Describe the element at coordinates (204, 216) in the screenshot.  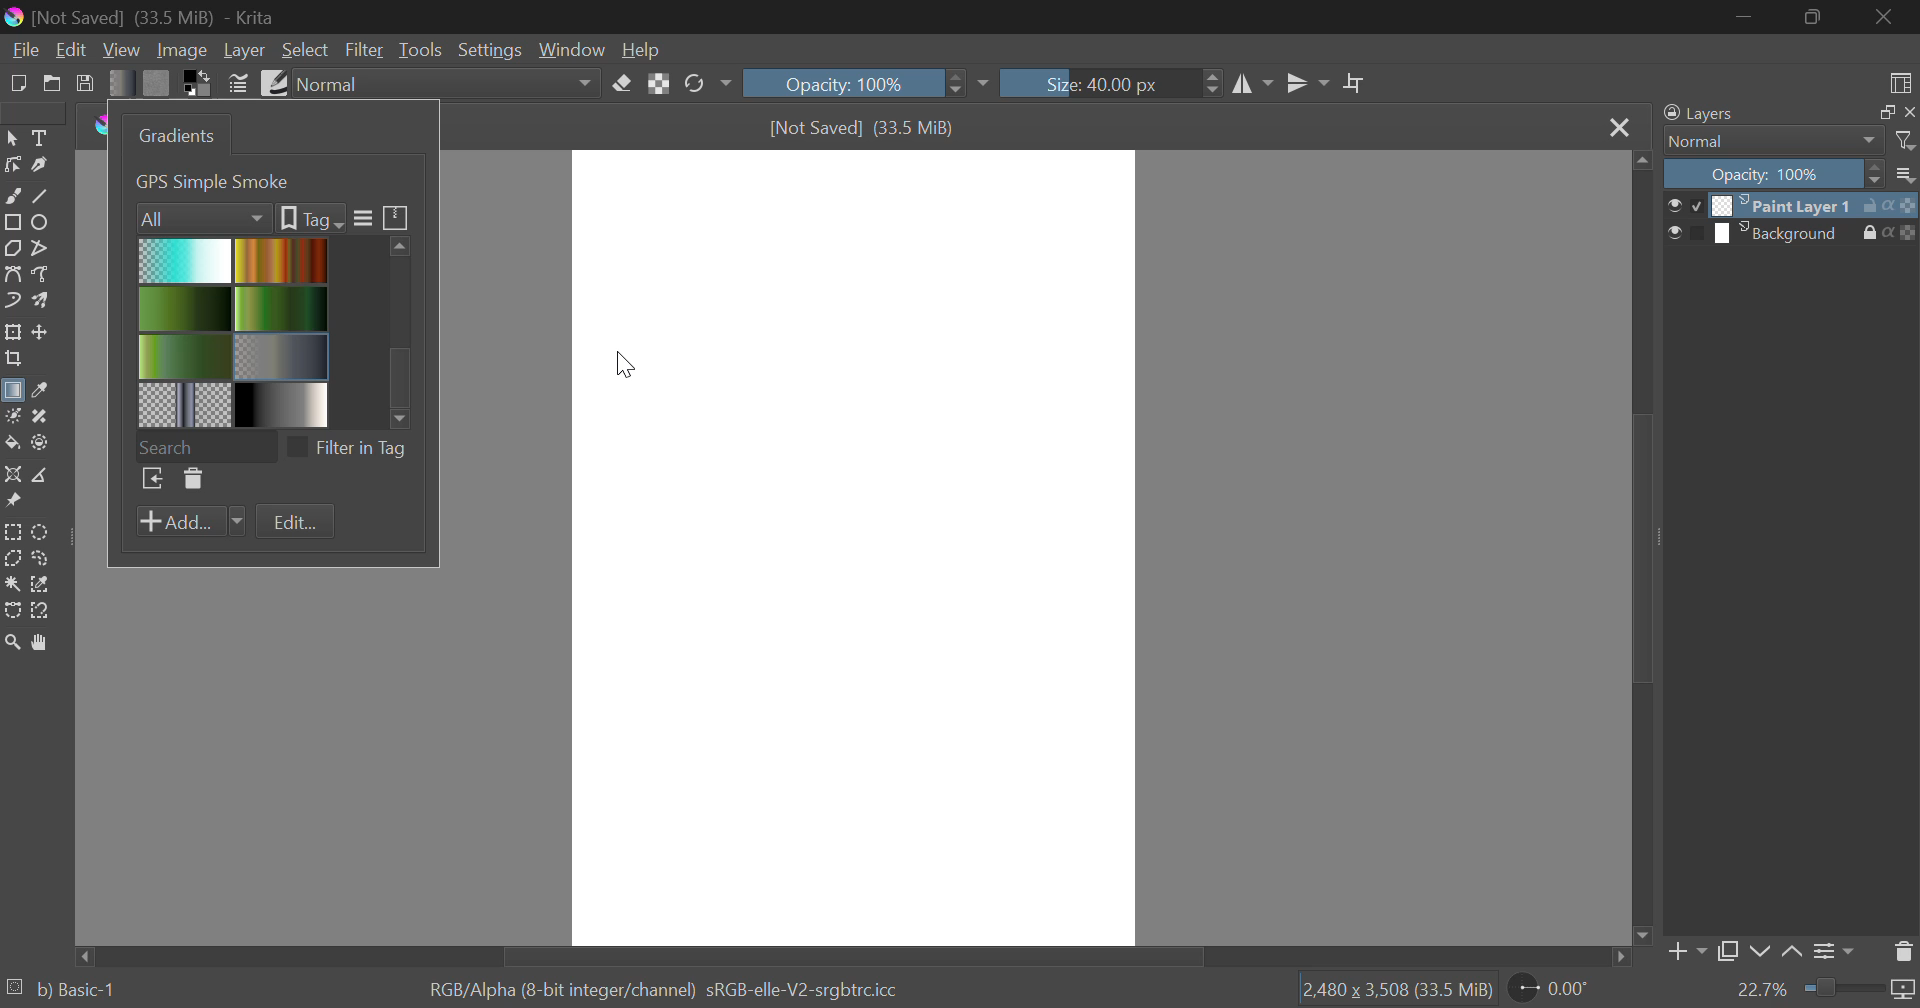
I see `All` at that location.